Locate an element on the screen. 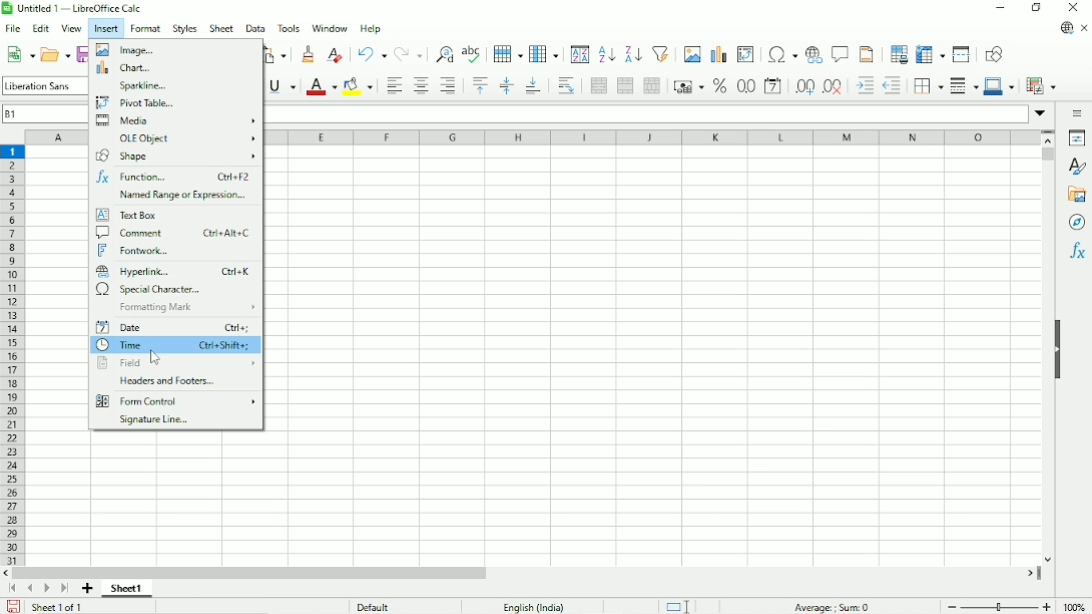 The width and height of the screenshot is (1092, 614). Scroll to last sheet is located at coordinates (65, 589).